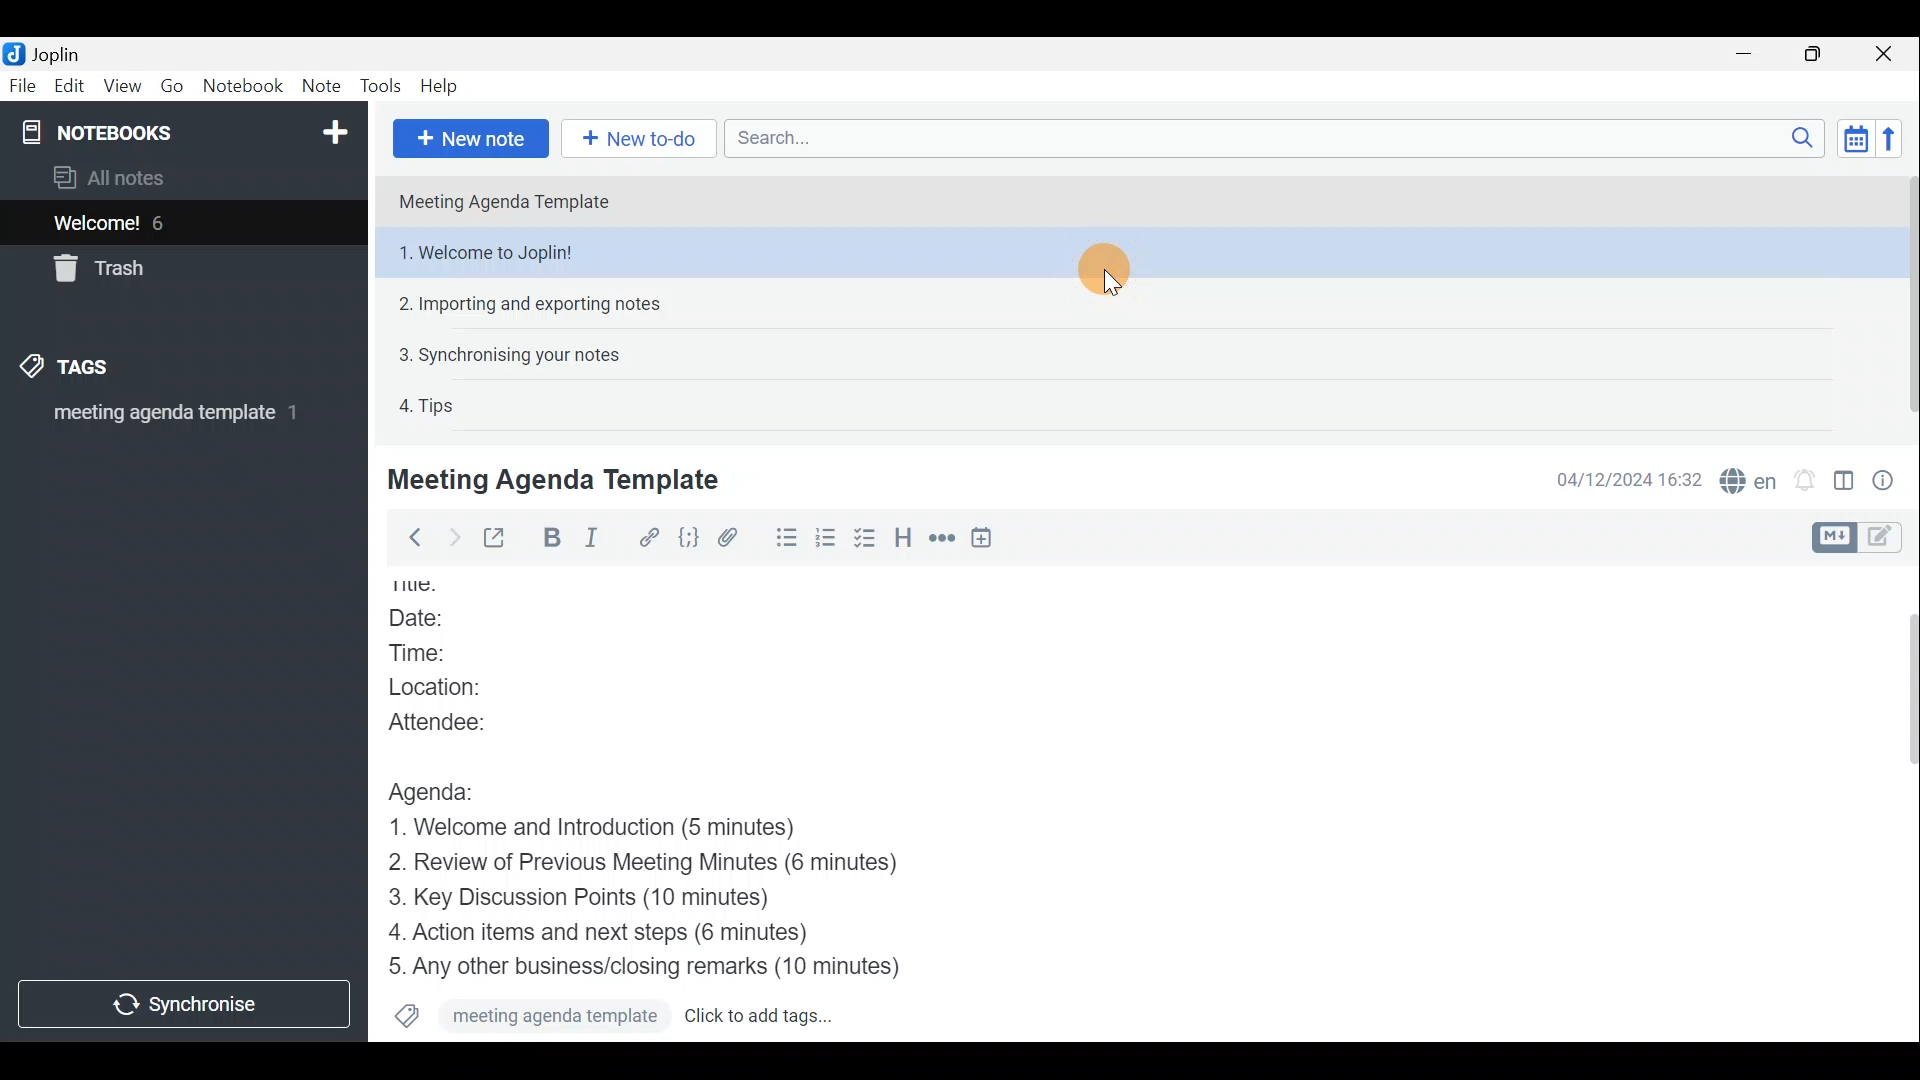 The image size is (1920, 1080). Describe the element at coordinates (1885, 55) in the screenshot. I see `Close` at that location.